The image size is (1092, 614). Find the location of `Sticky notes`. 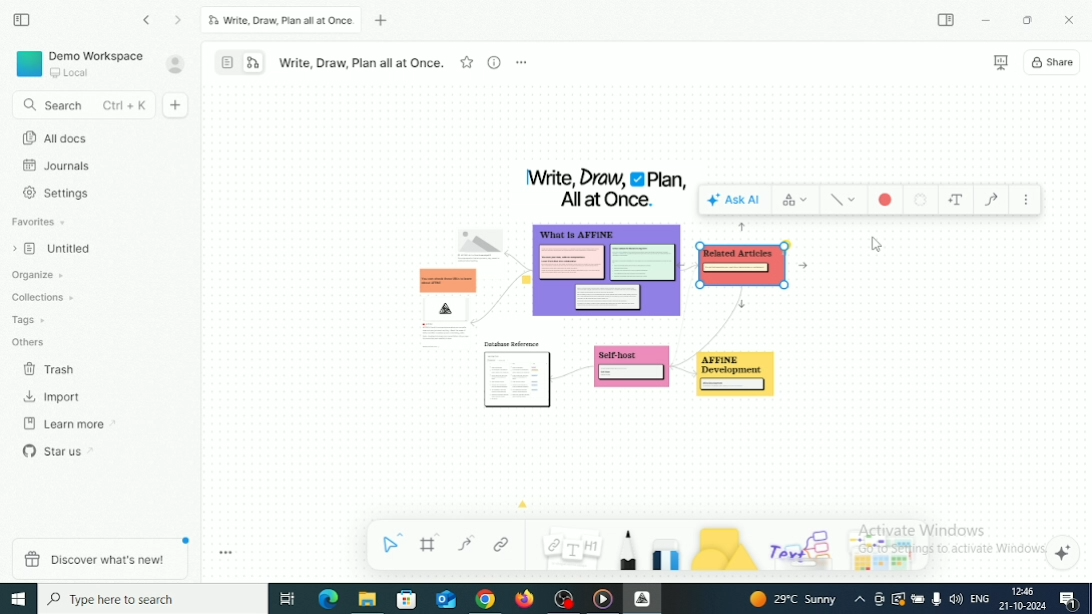

Sticky notes is located at coordinates (742, 378).